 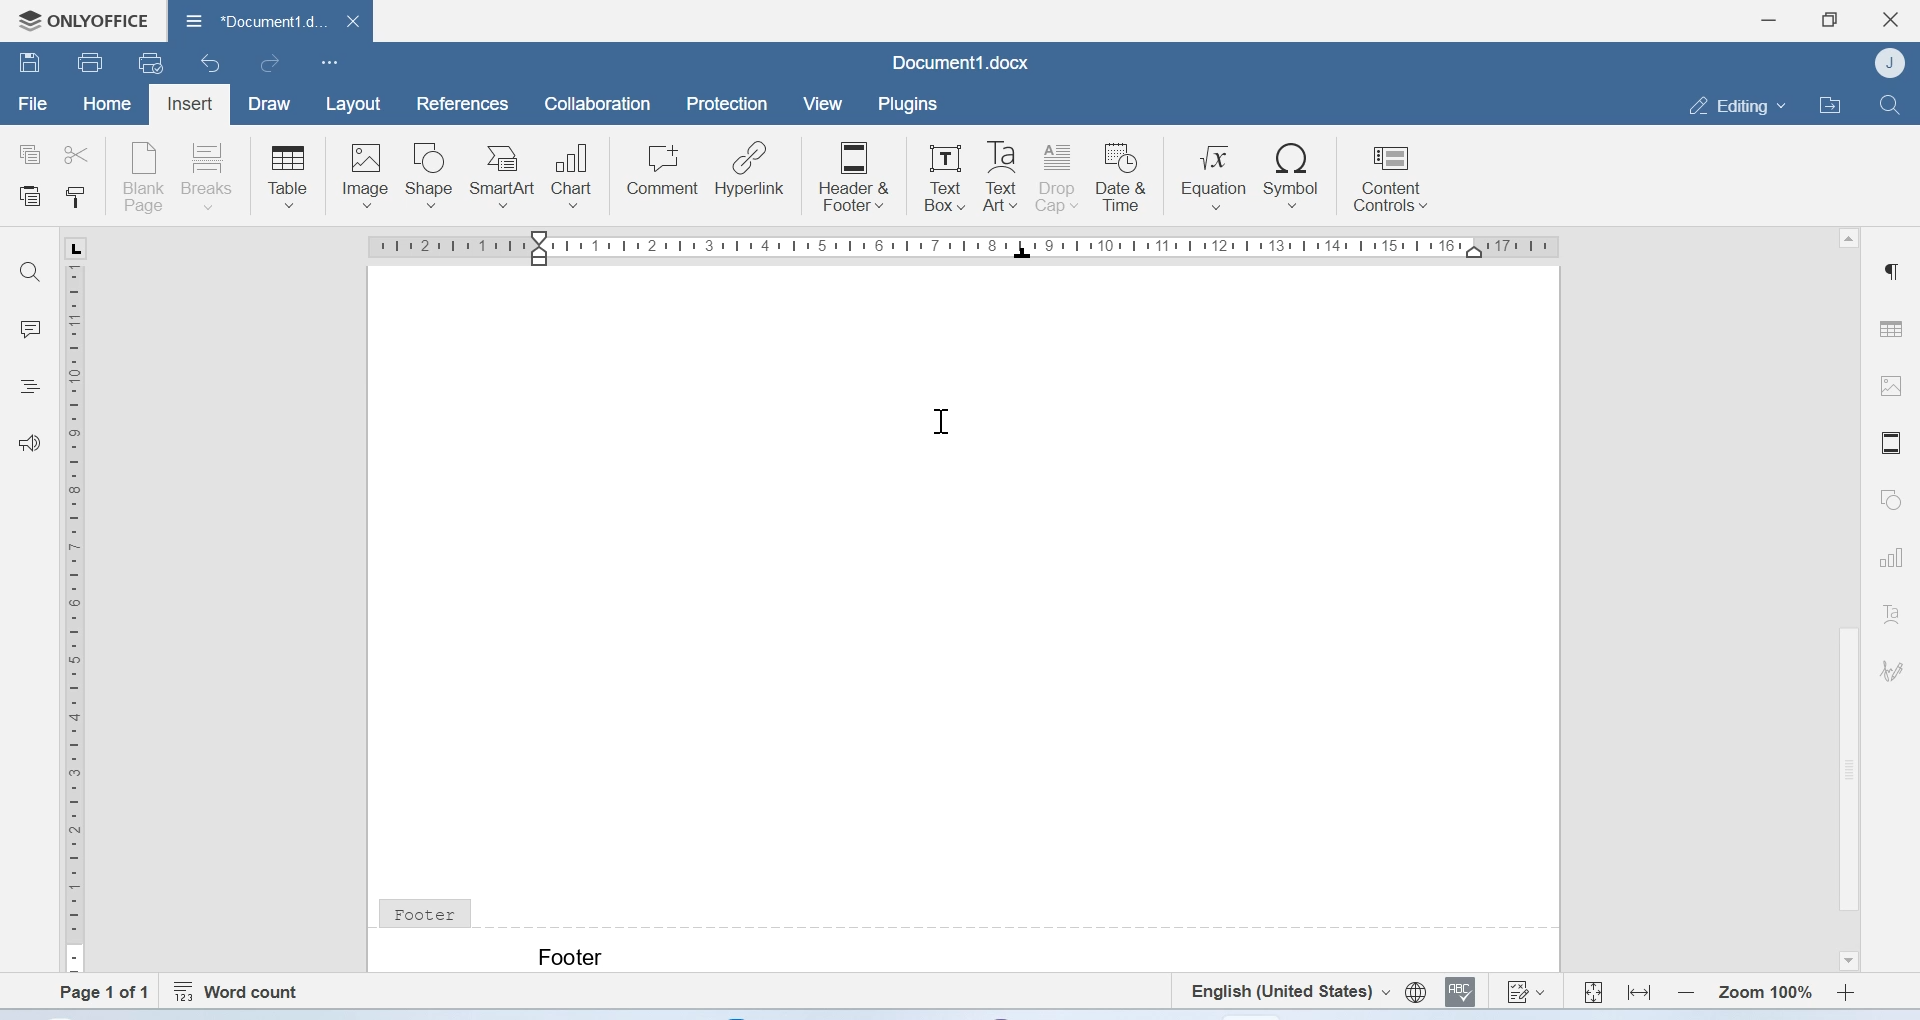 I want to click on Date & Time, so click(x=1126, y=177).